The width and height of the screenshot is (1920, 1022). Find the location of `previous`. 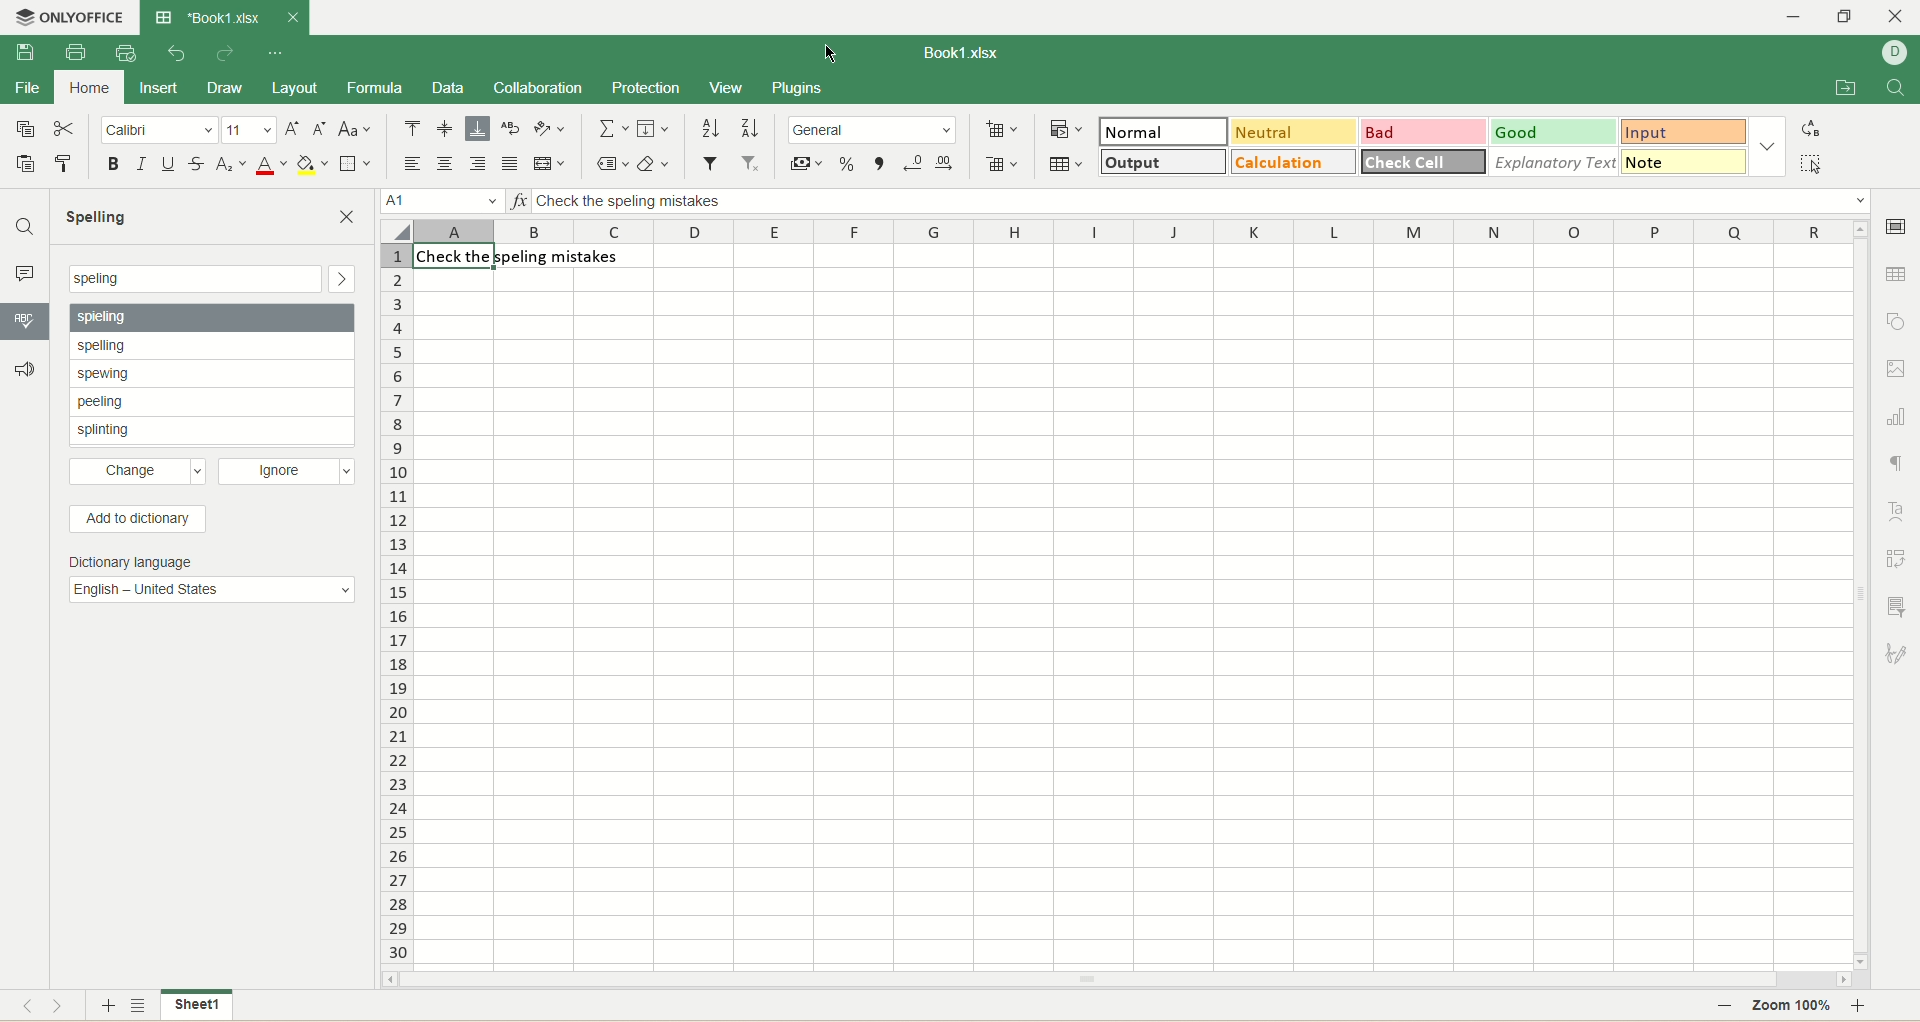

previous is located at coordinates (25, 1008).